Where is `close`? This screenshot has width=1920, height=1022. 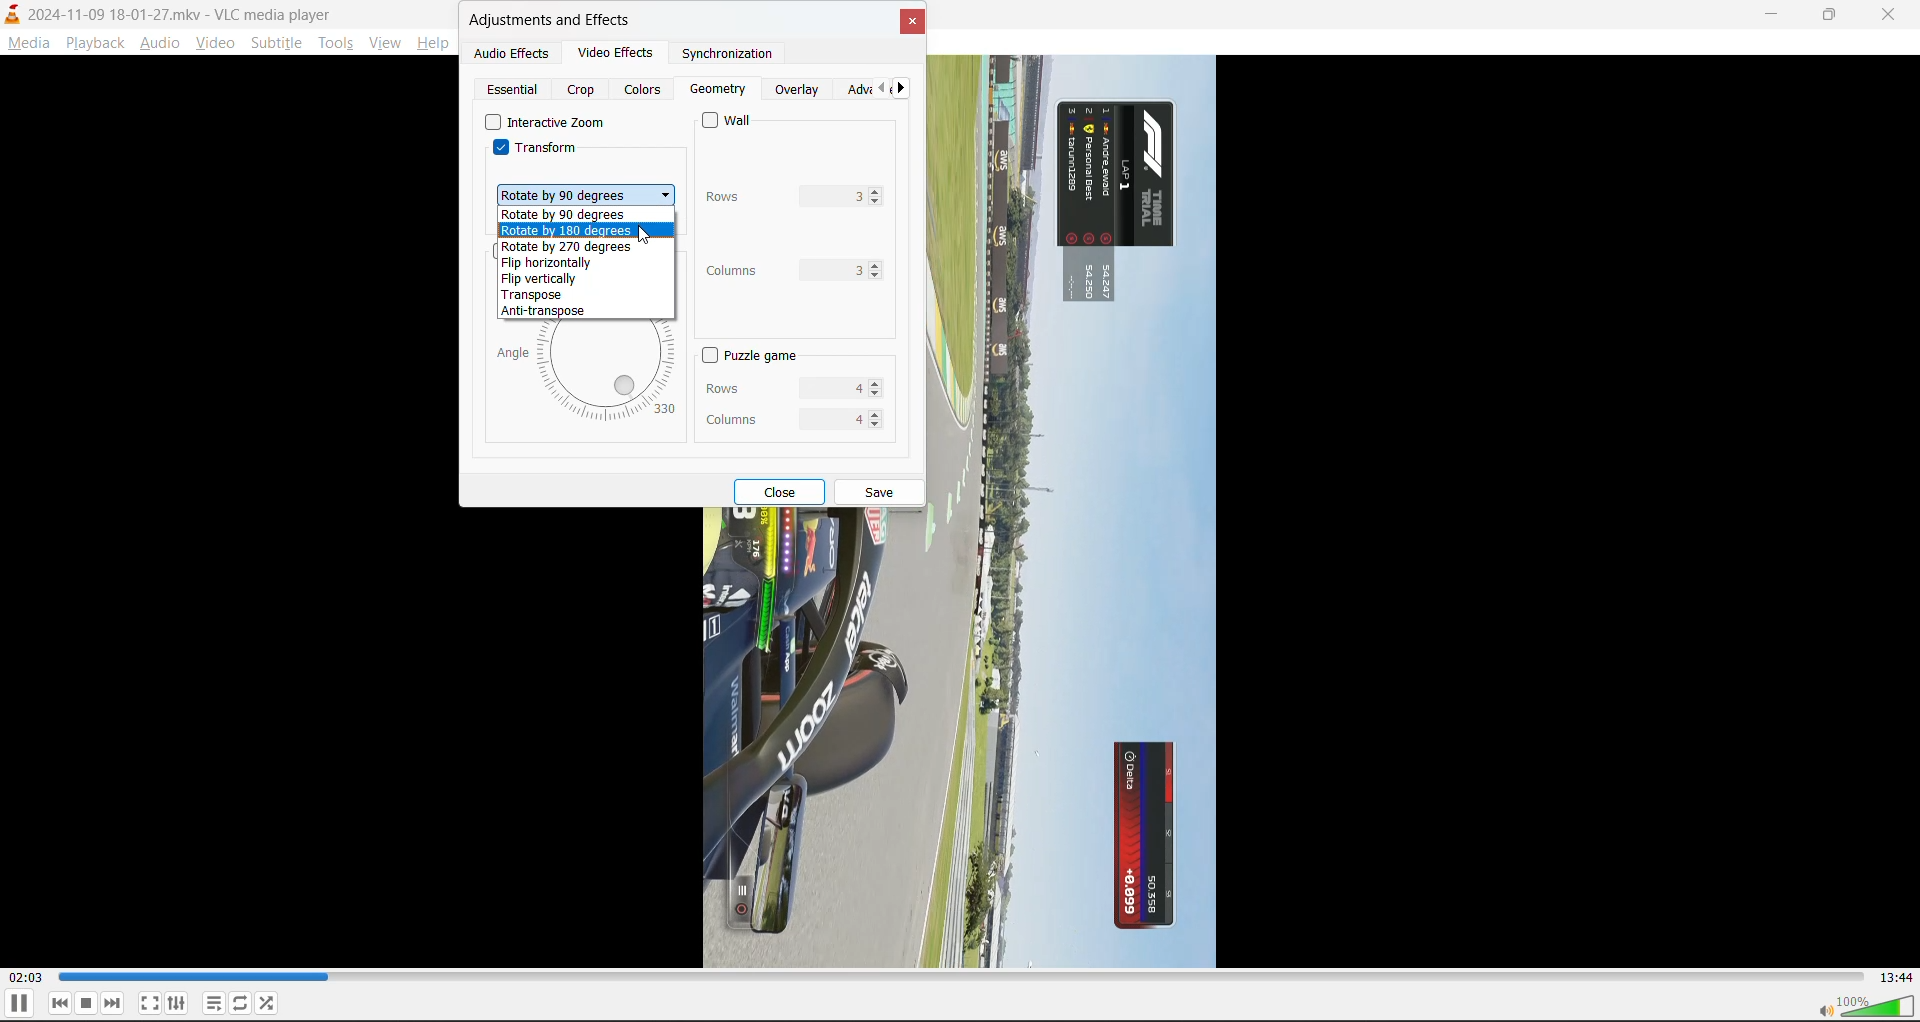 close is located at coordinates (1891, 15).